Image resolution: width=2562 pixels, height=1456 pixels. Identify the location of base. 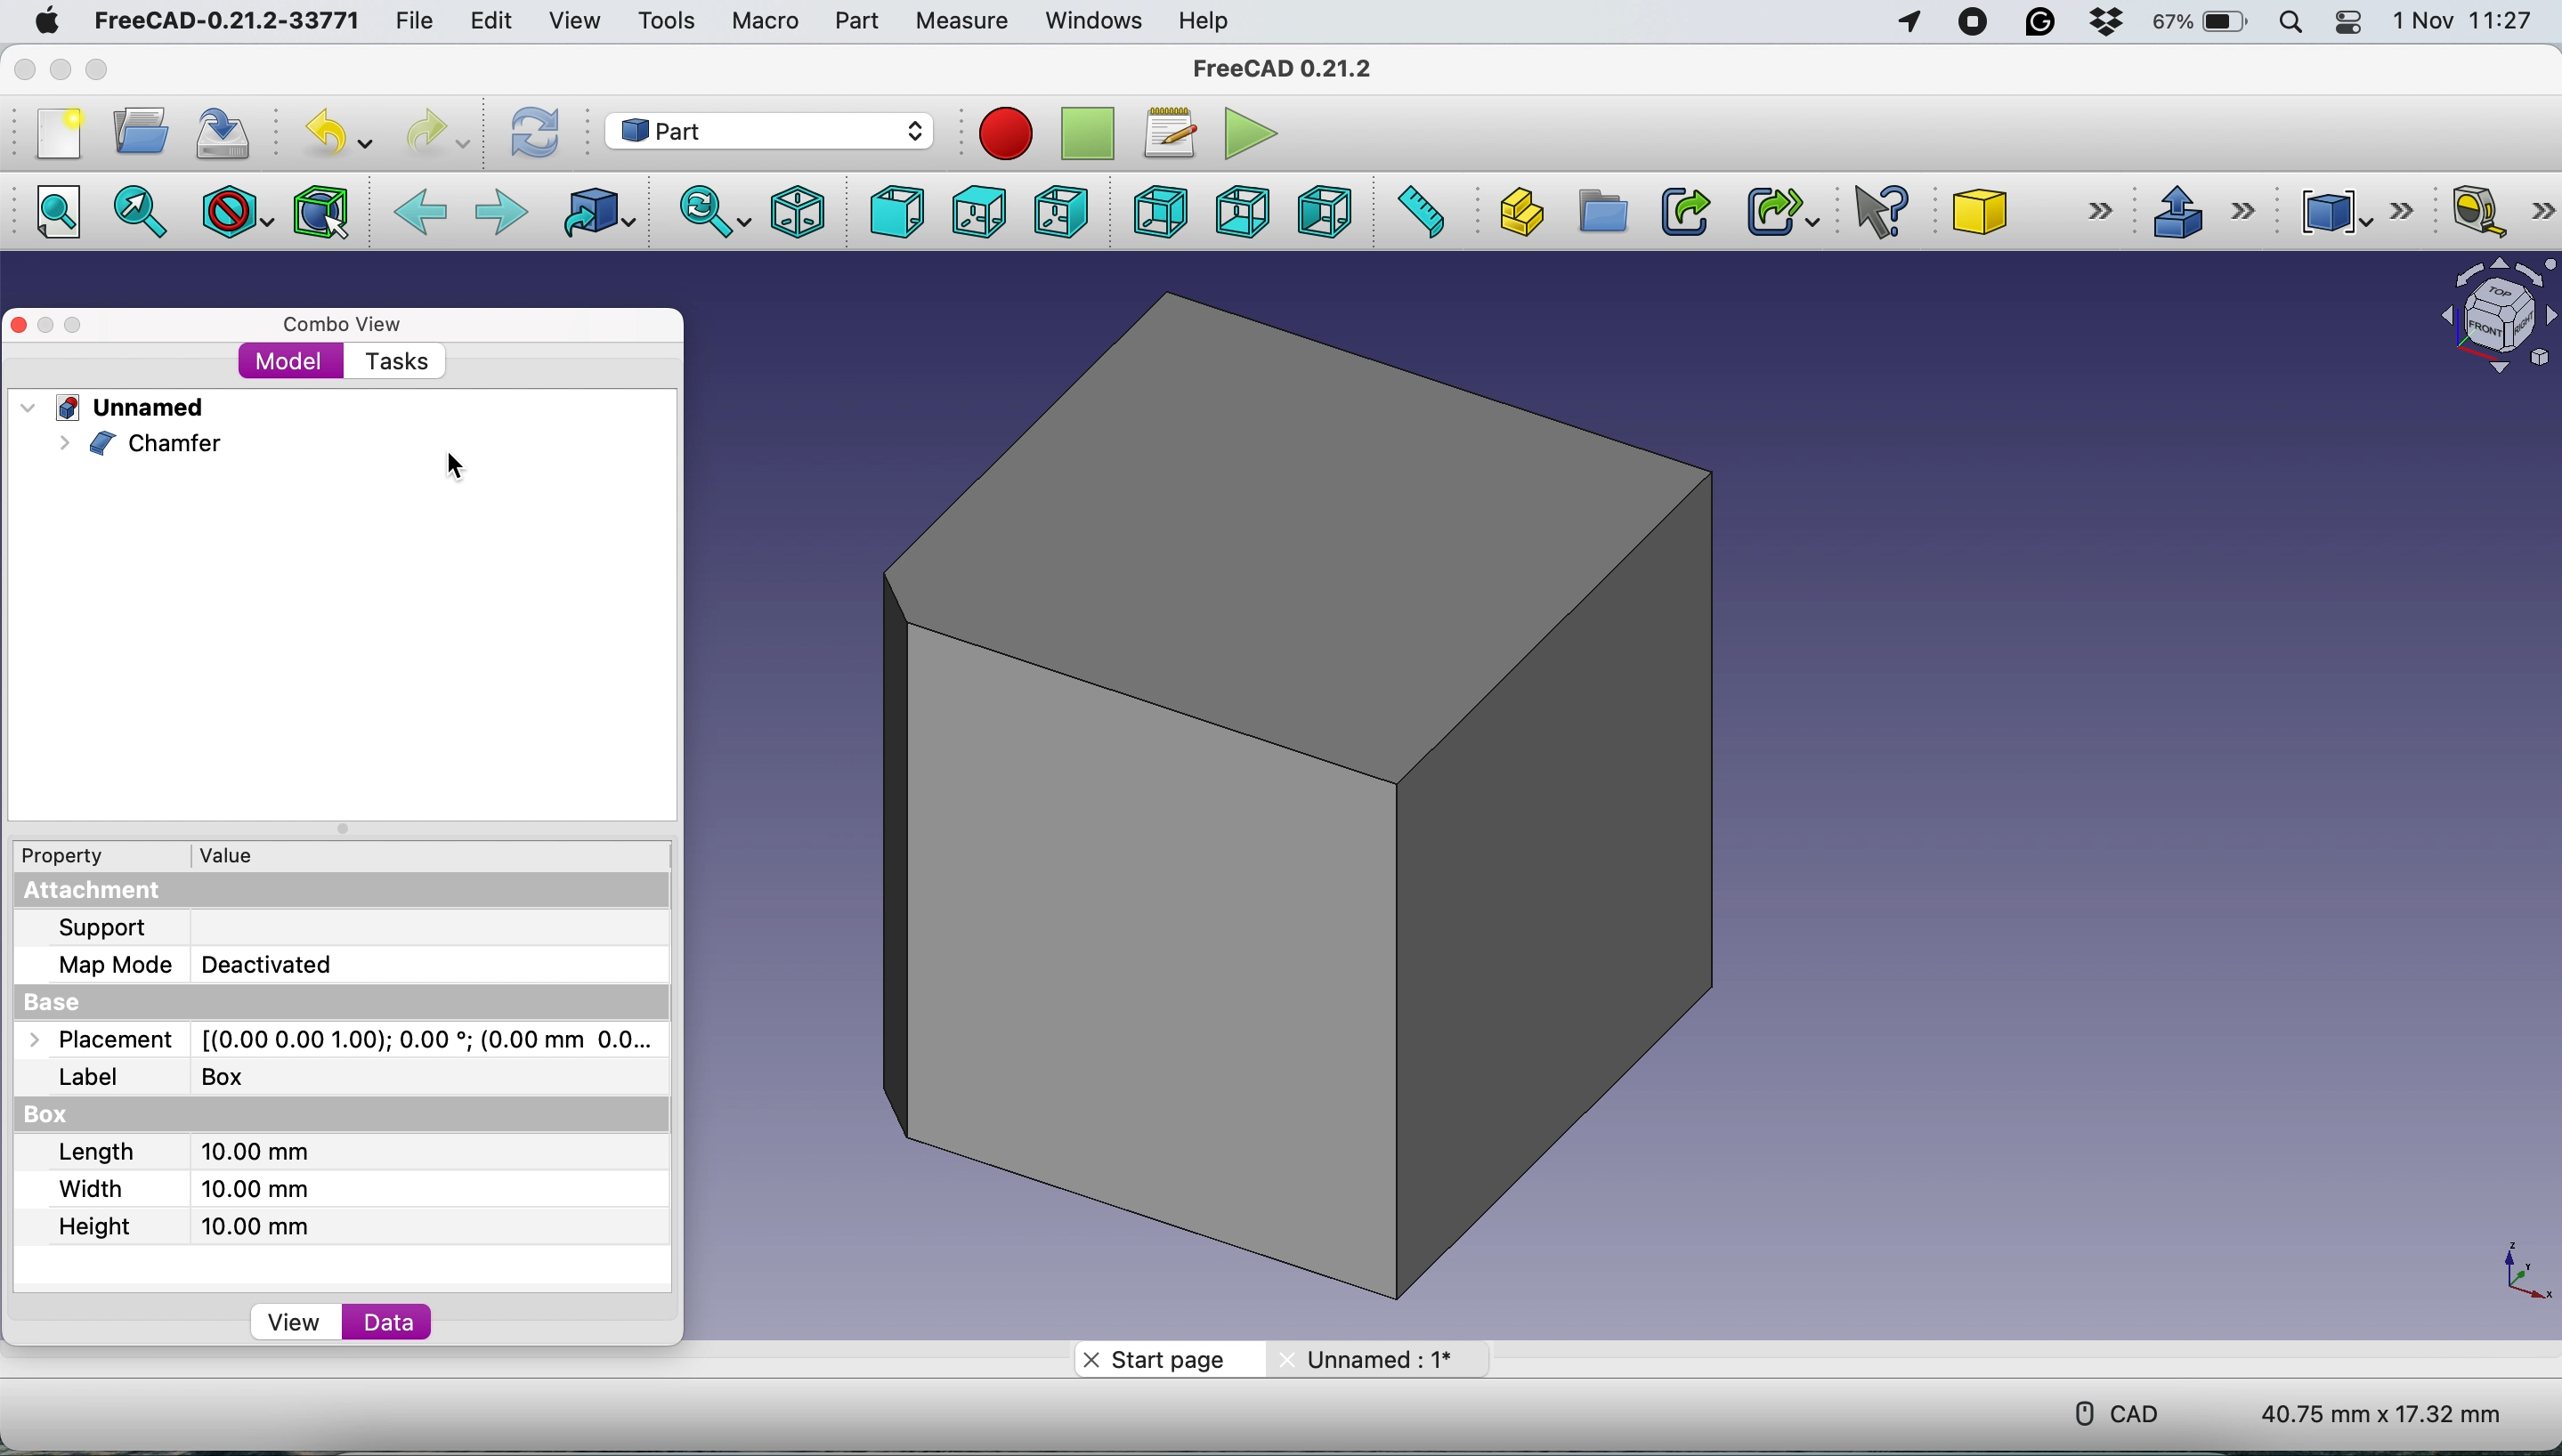
(83, 998).